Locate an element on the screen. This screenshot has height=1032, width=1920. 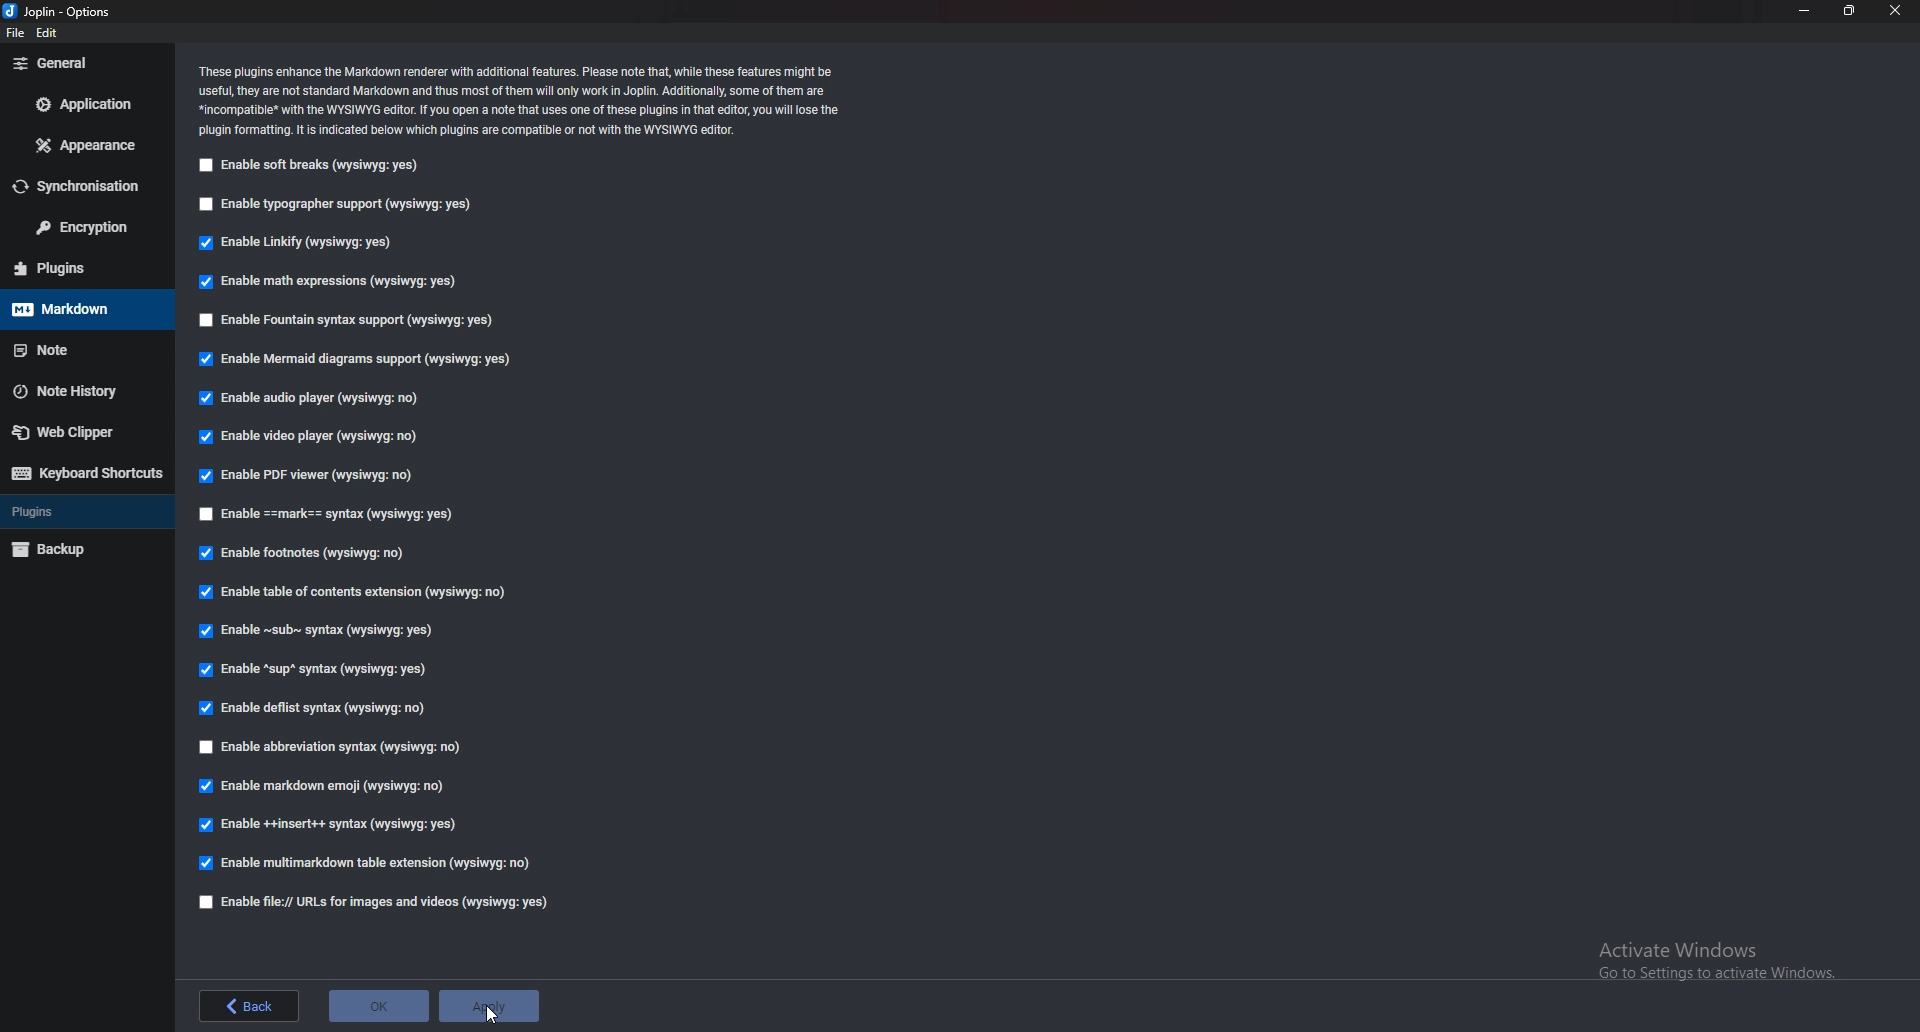
encryption is located at coordinates (80, 229).